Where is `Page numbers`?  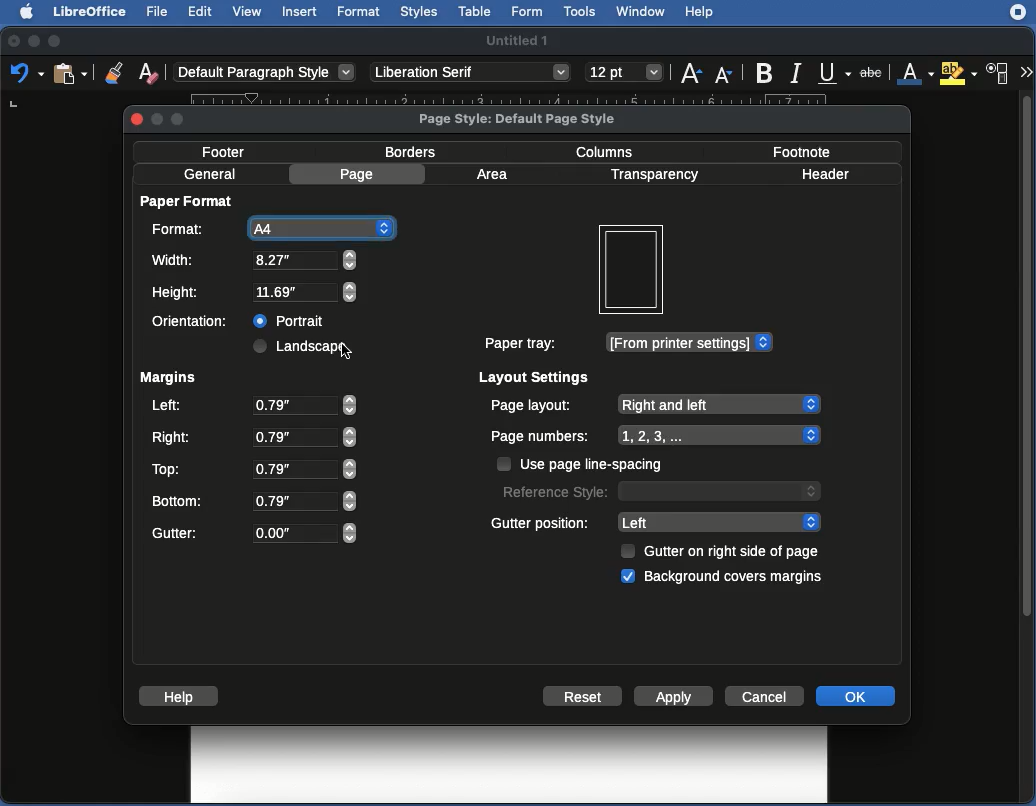 Page numbers is located at coordinates (655, 435).